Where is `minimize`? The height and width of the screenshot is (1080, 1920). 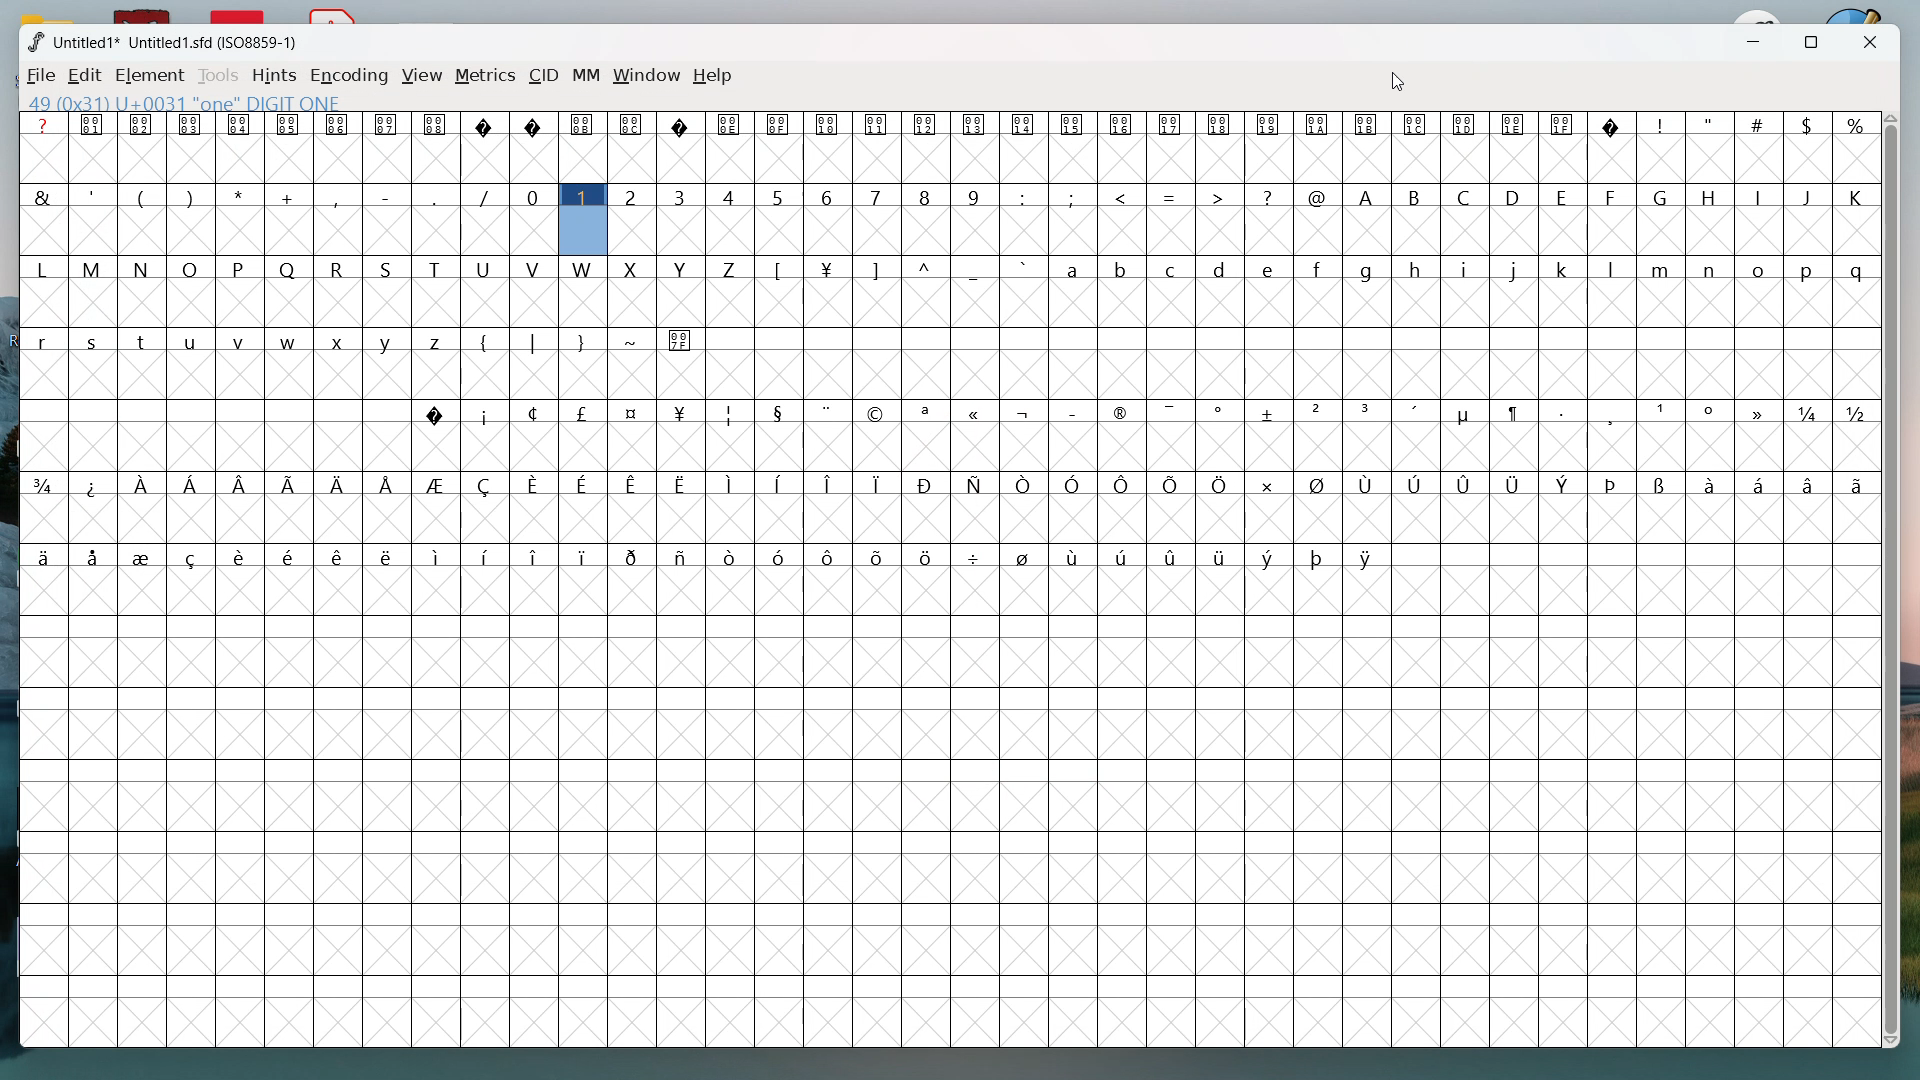
minimize is located at coordinates (1749, 44).